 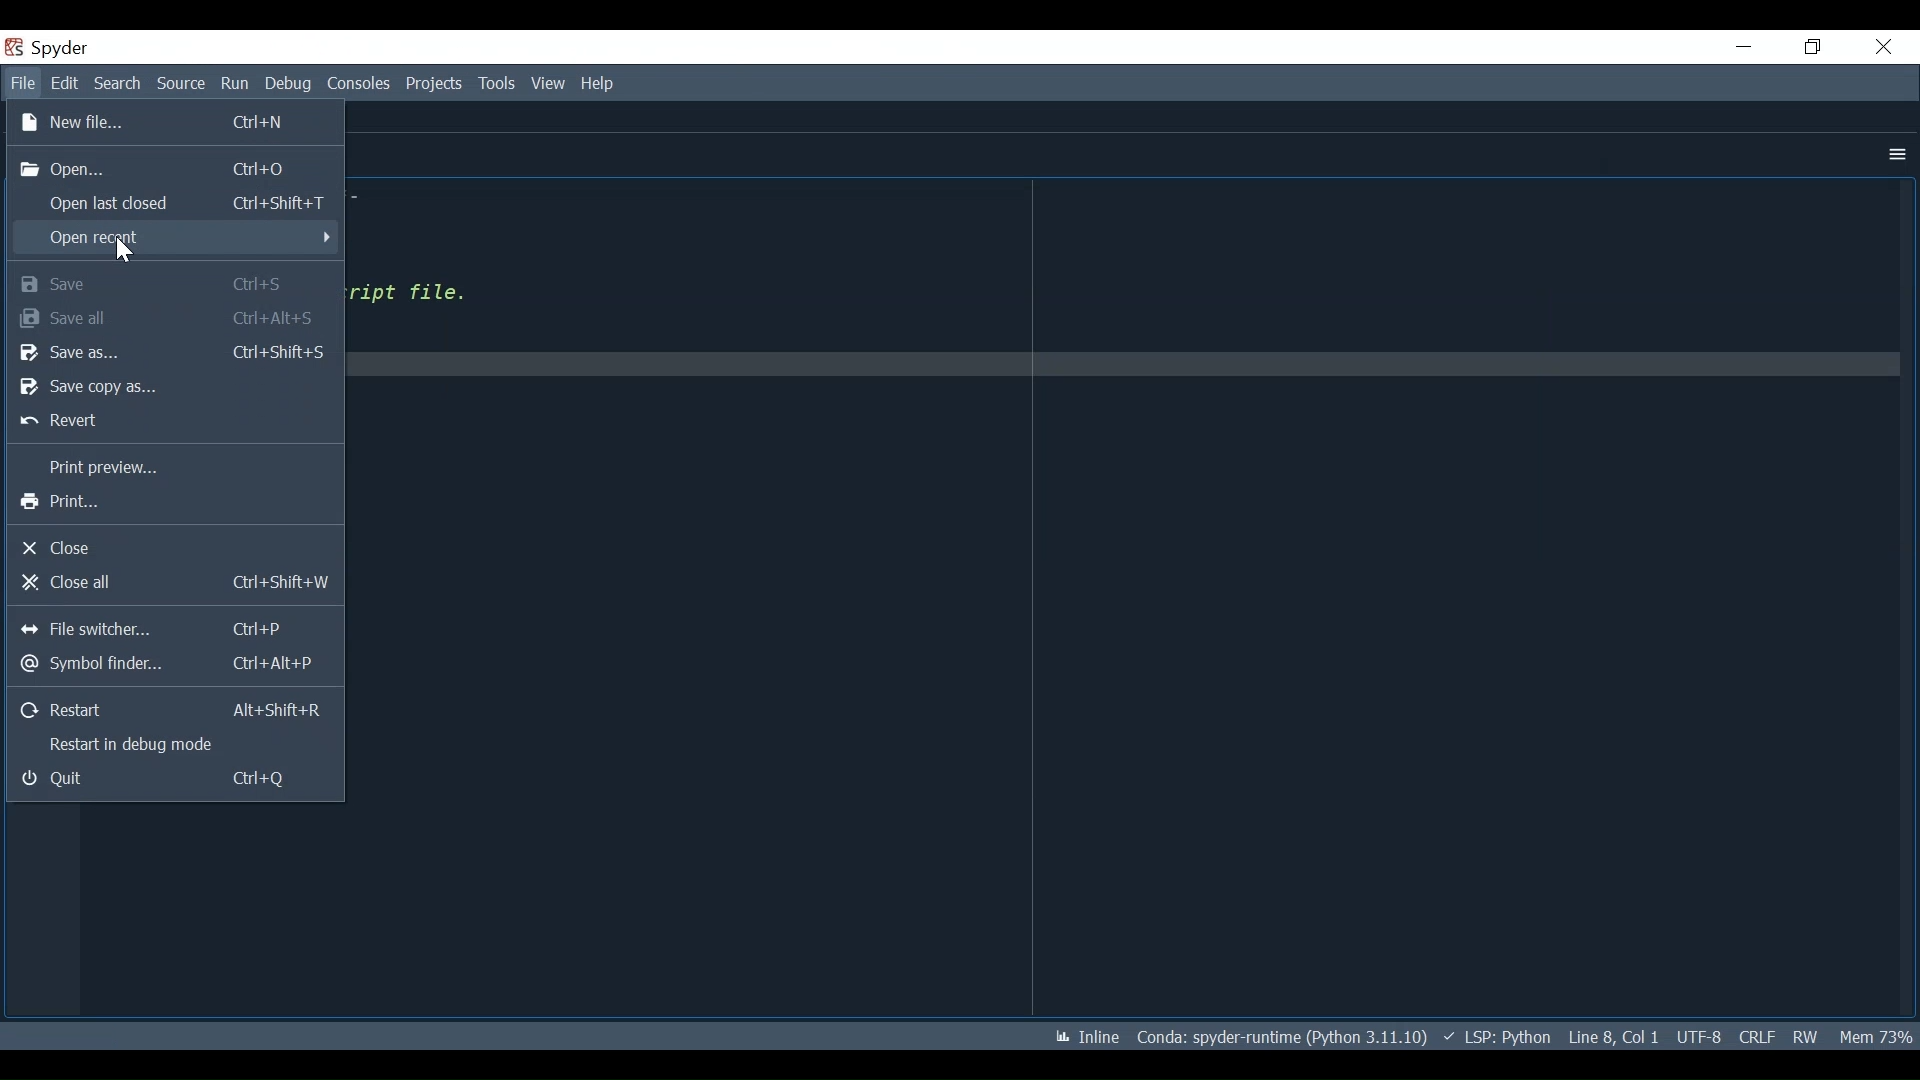 I want to click on Print, so click(x=172, y=504).